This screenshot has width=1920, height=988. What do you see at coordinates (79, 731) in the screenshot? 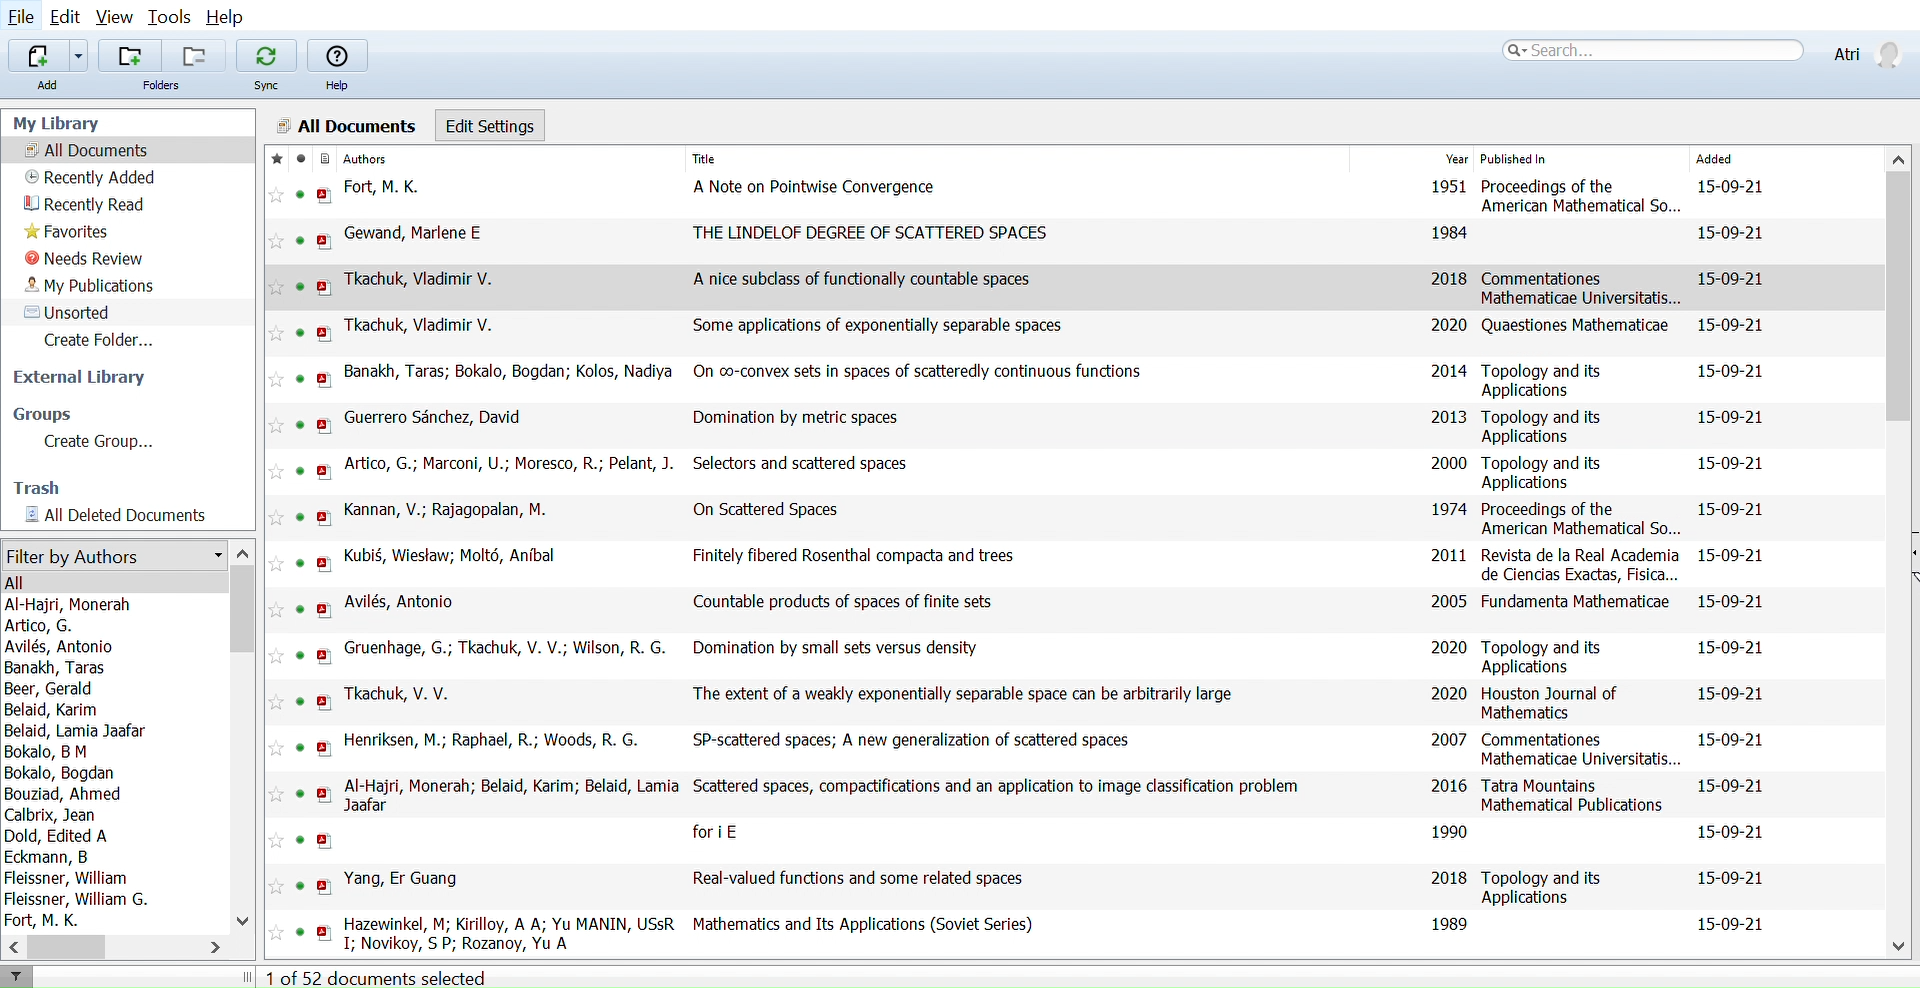
I see `Belaid, Lamia Jaafar` at bounding box center [79, 731].